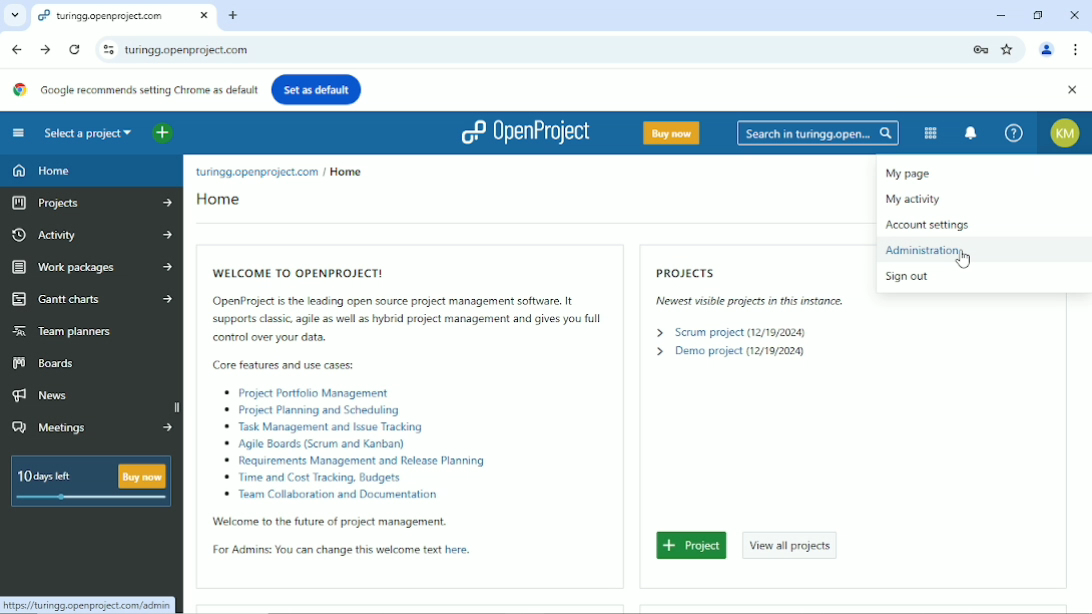 The height and width of the screenshot is (614, 1092). What do you see at coordinates (793, 544) in the screenshot?
I see `View all projects` at bounding box center [793, 544].